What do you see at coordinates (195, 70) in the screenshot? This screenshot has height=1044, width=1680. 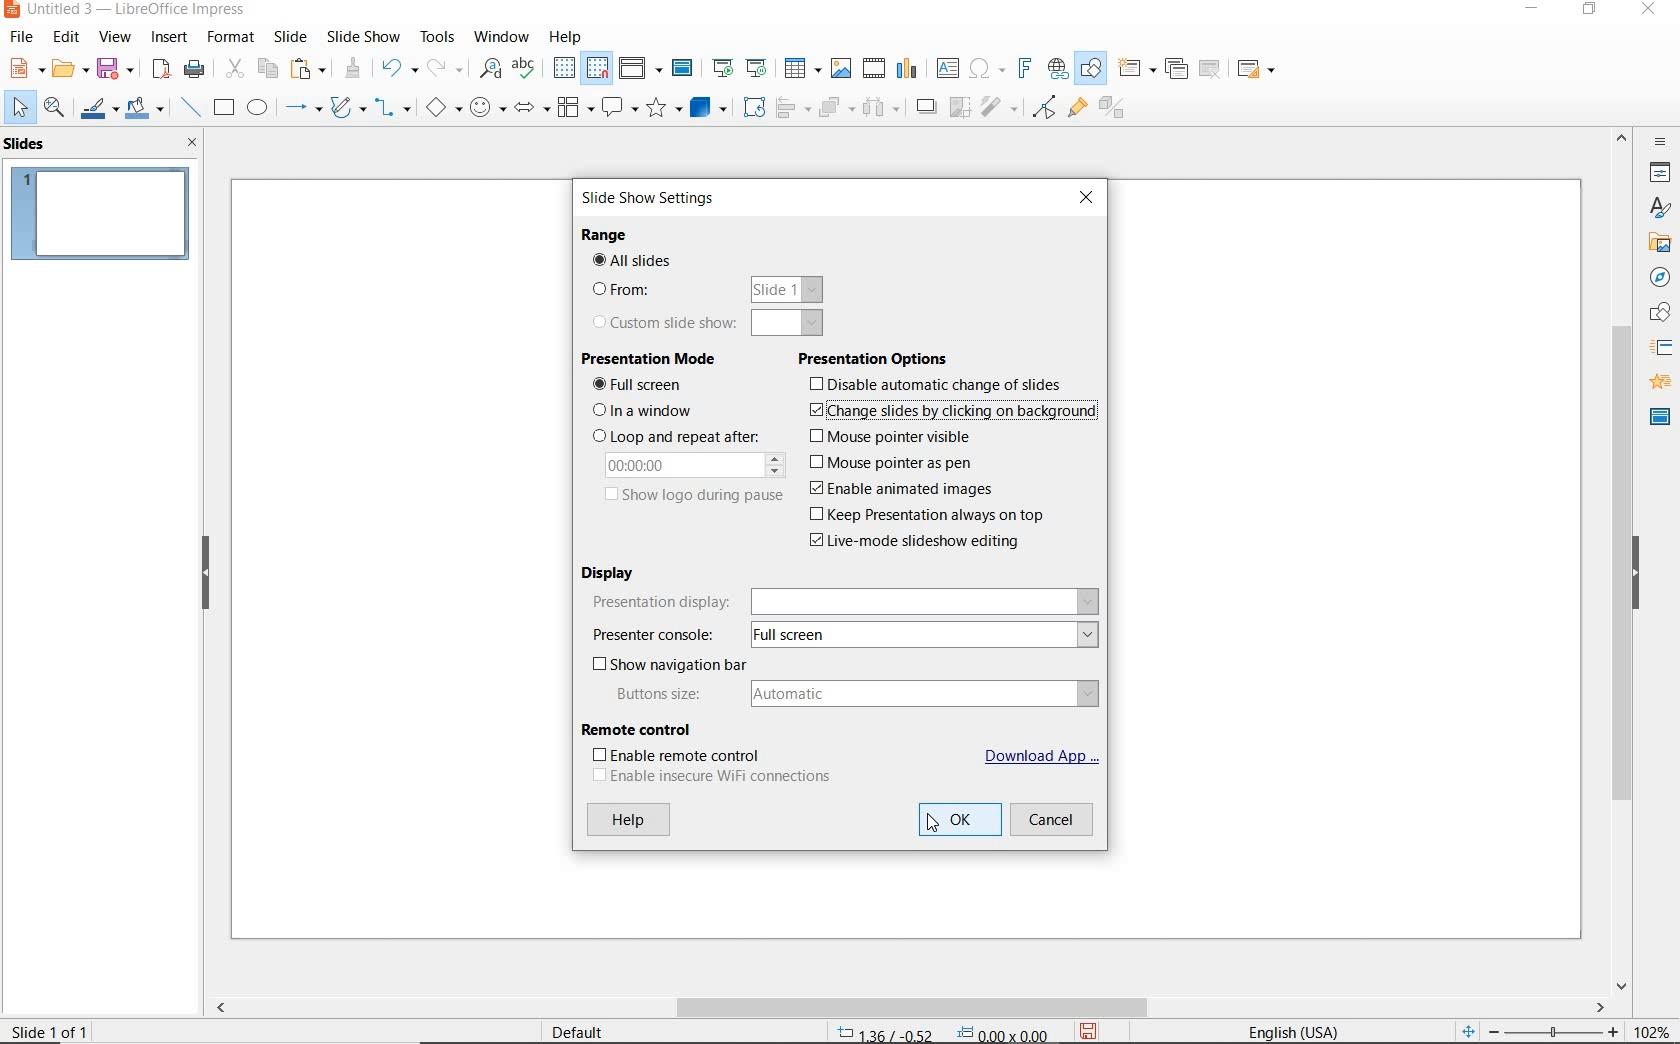 I see `PRINT` at bounding box center [195, 70].